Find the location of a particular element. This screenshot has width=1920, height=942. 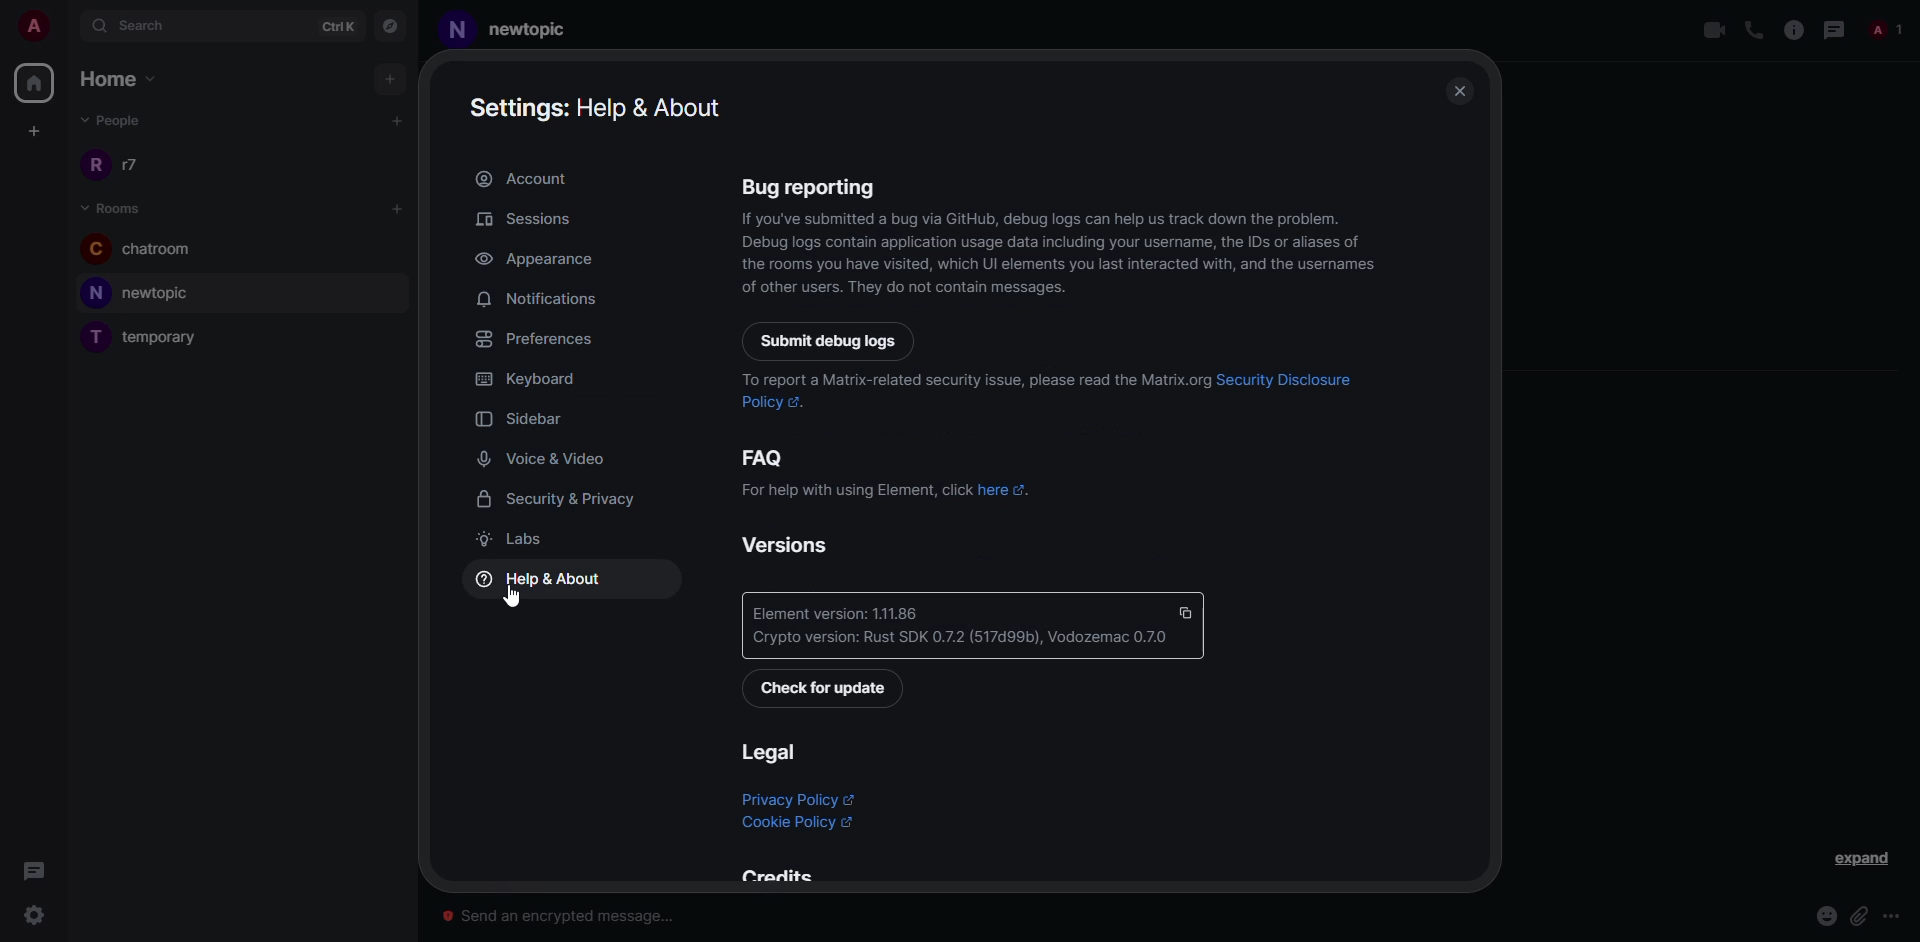

add is located at coordinates (387, 77).